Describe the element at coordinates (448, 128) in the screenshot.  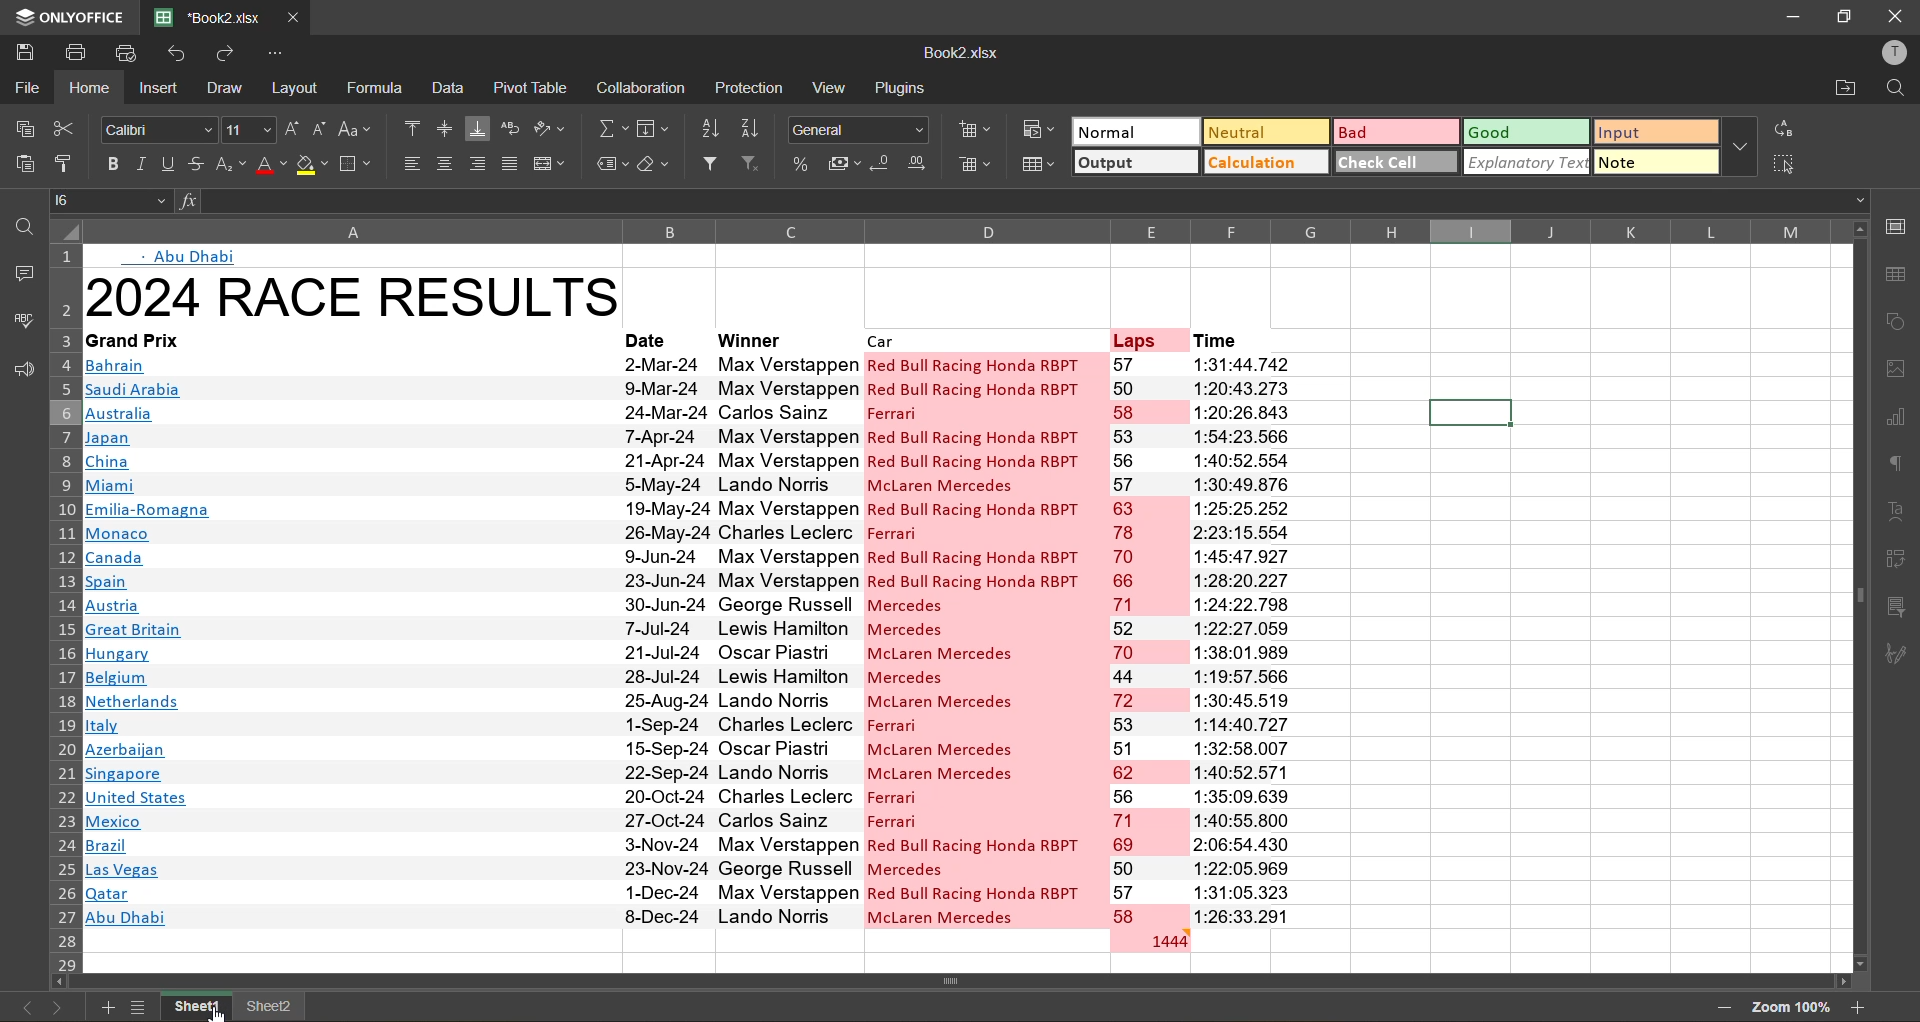
I see `align middle ` at that location.